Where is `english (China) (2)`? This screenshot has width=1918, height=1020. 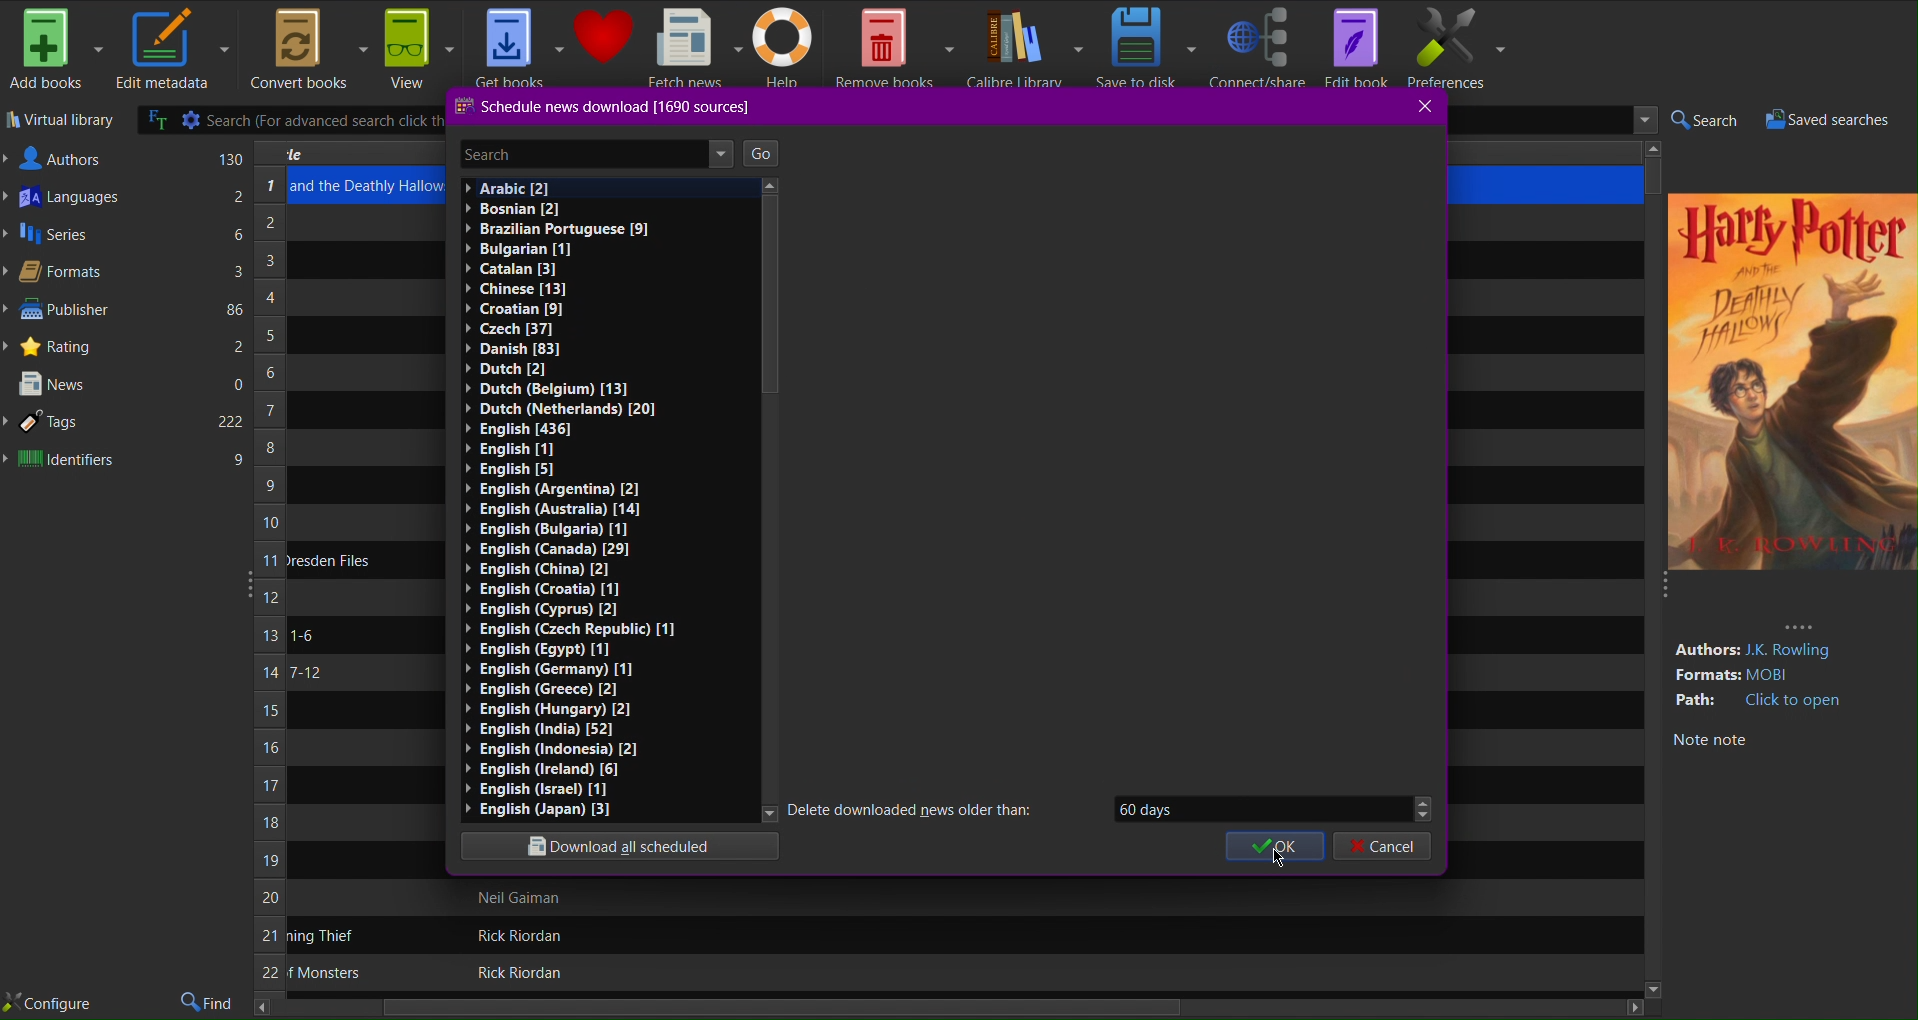
english (China) (2) is located at coordinates (543, 570).